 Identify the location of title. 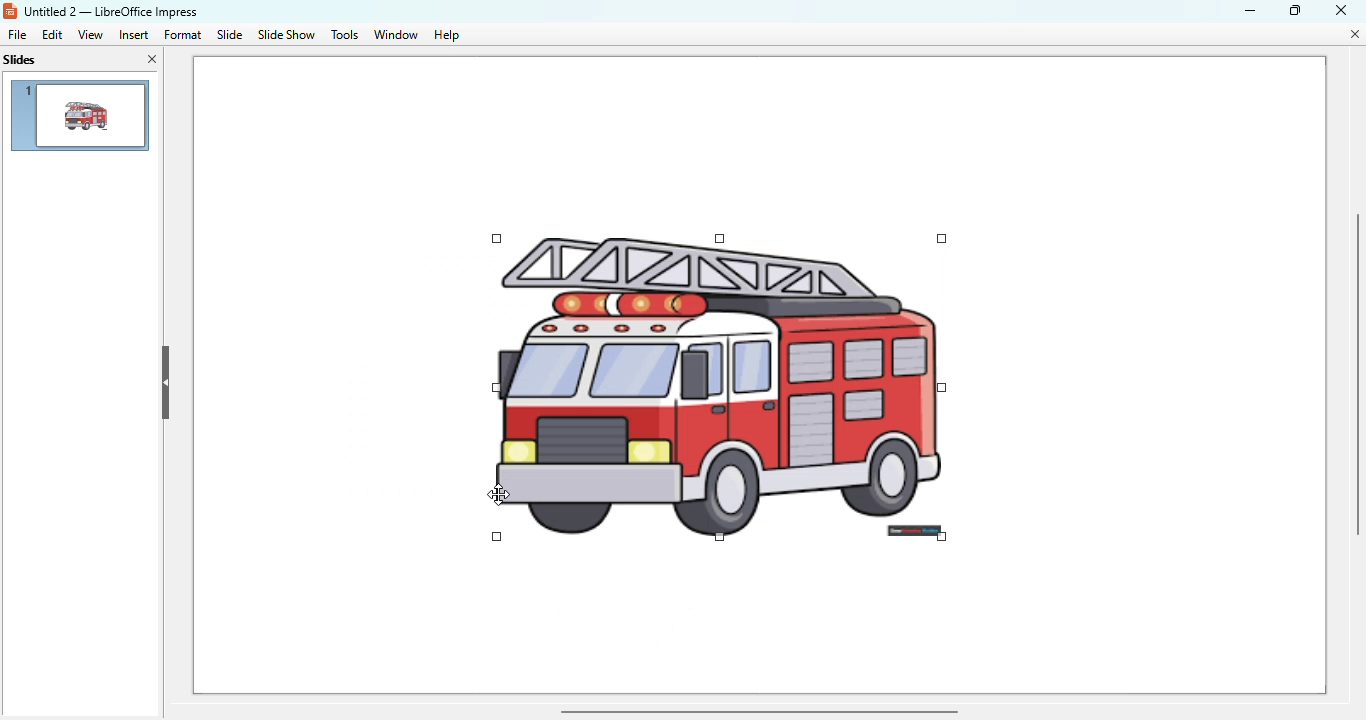
(111, 11).